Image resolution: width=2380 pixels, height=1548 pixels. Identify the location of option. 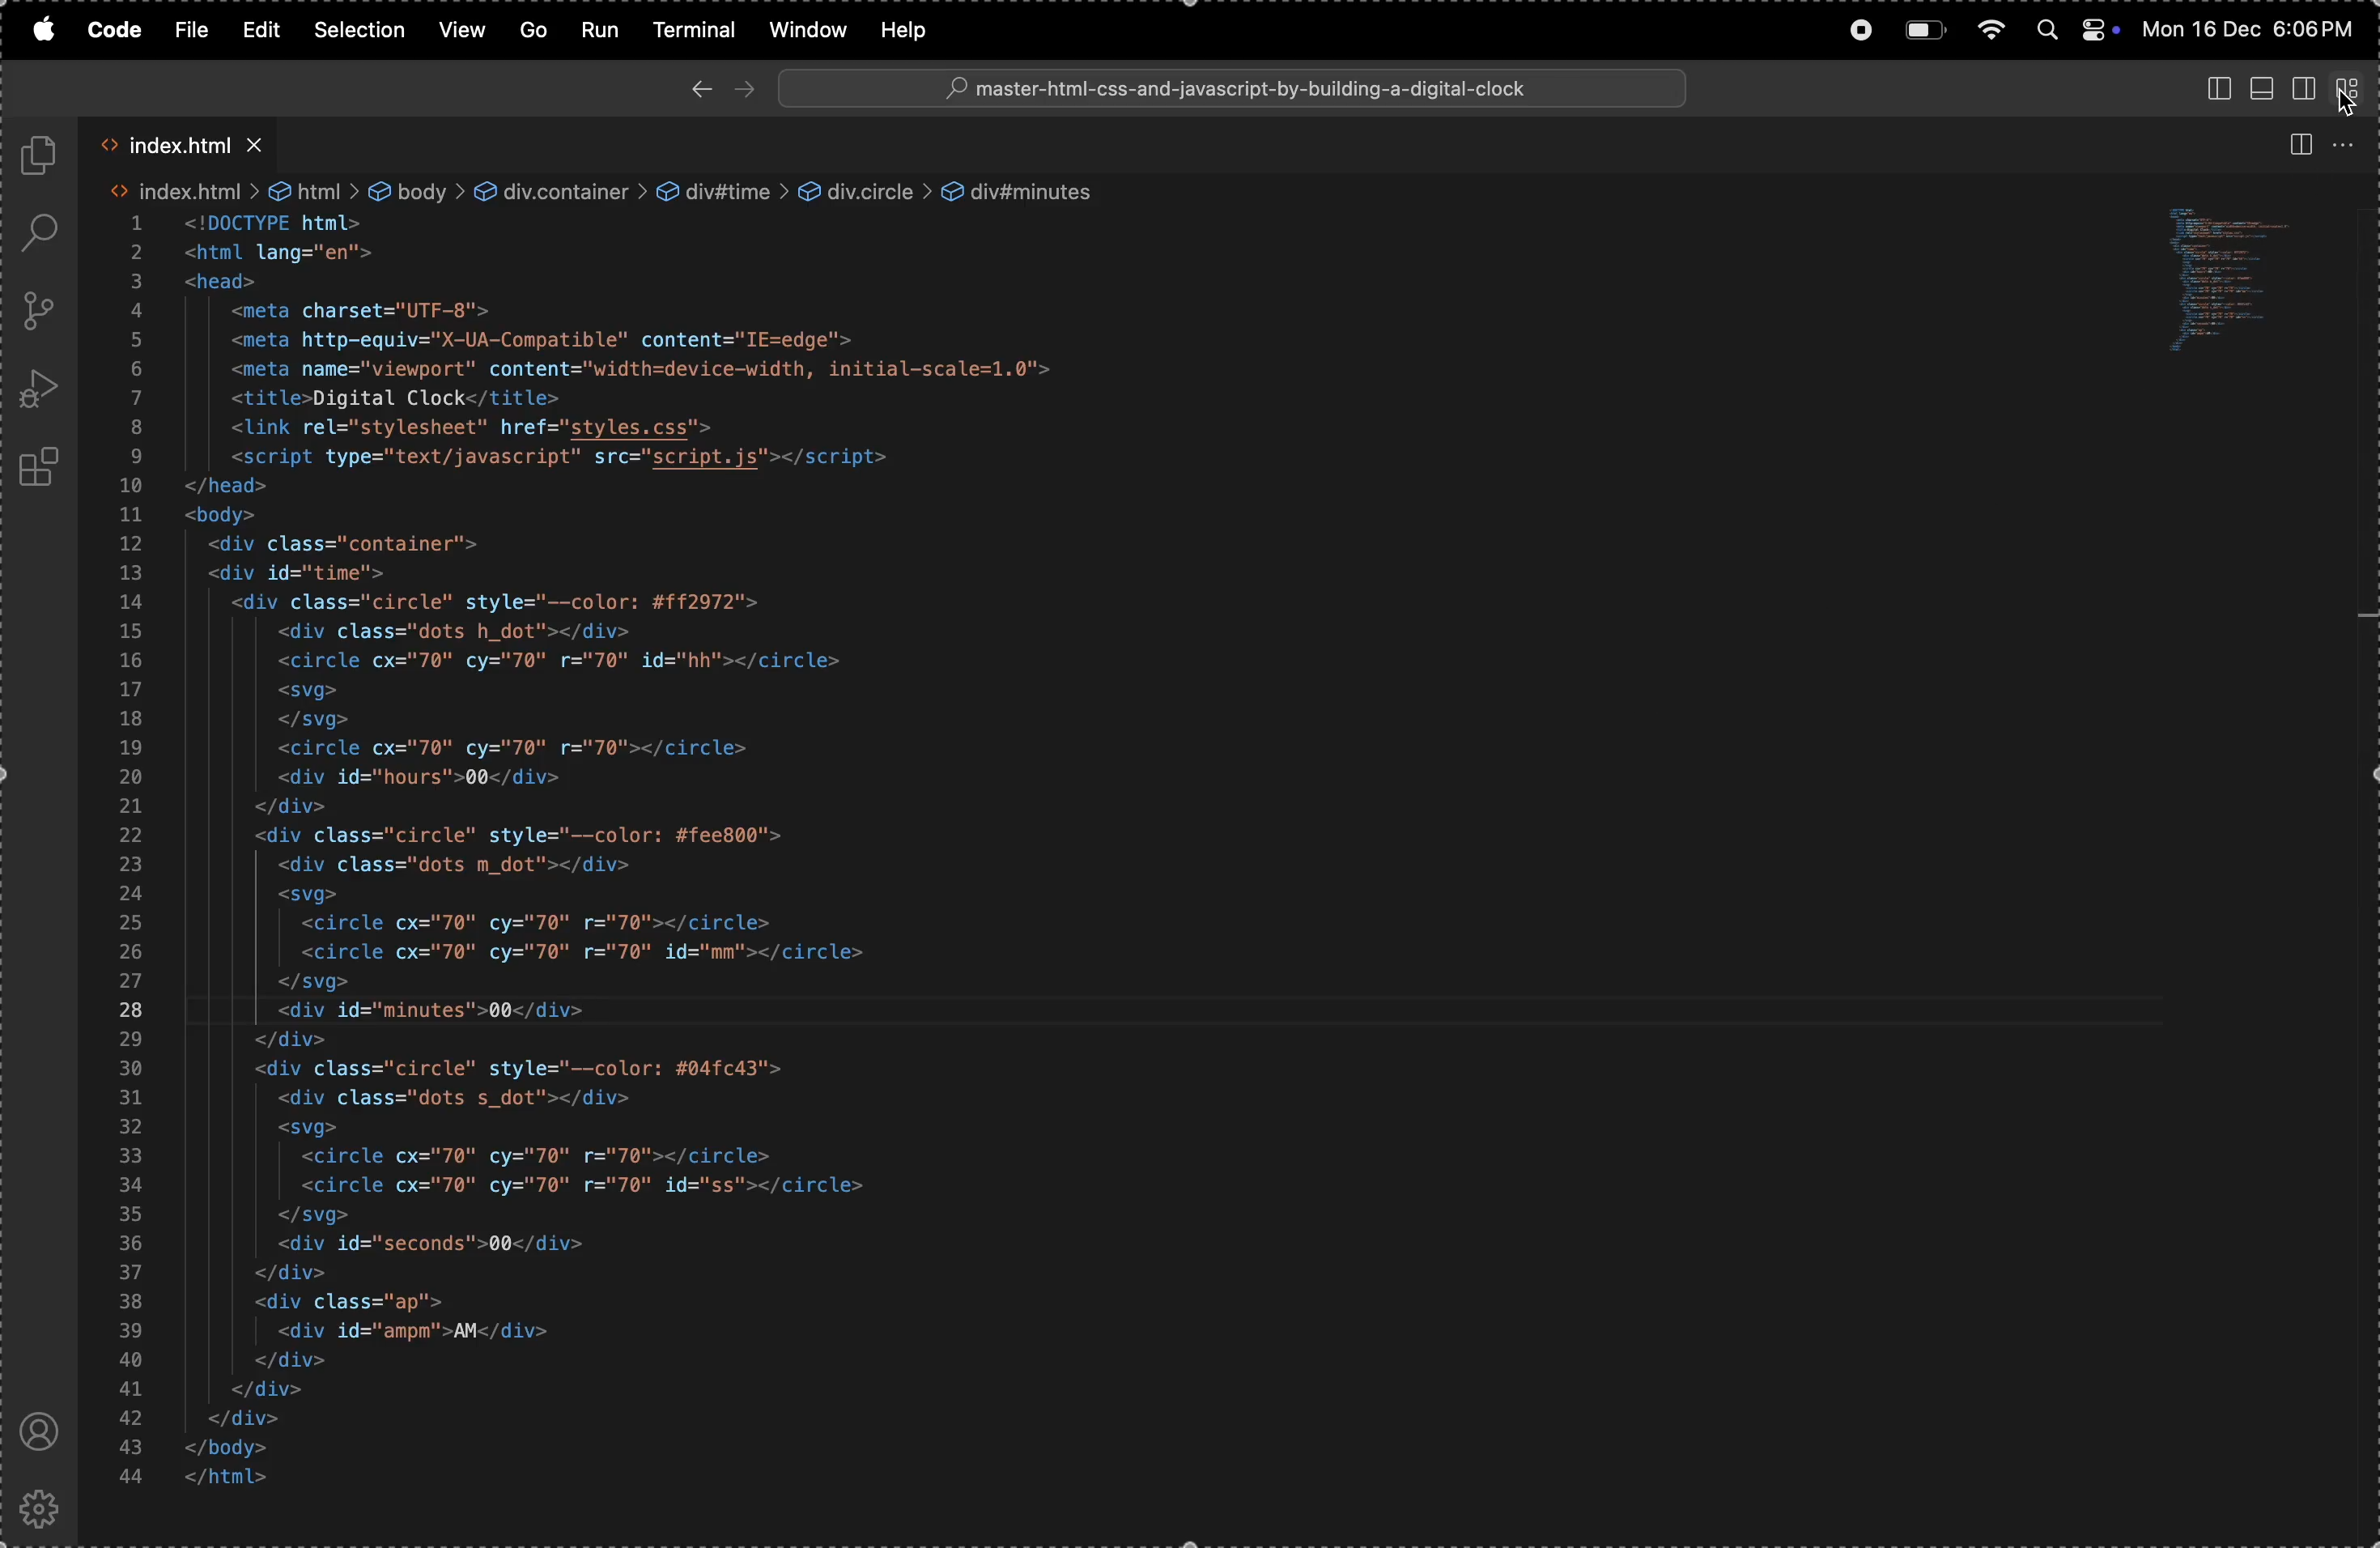
(2352, 143).